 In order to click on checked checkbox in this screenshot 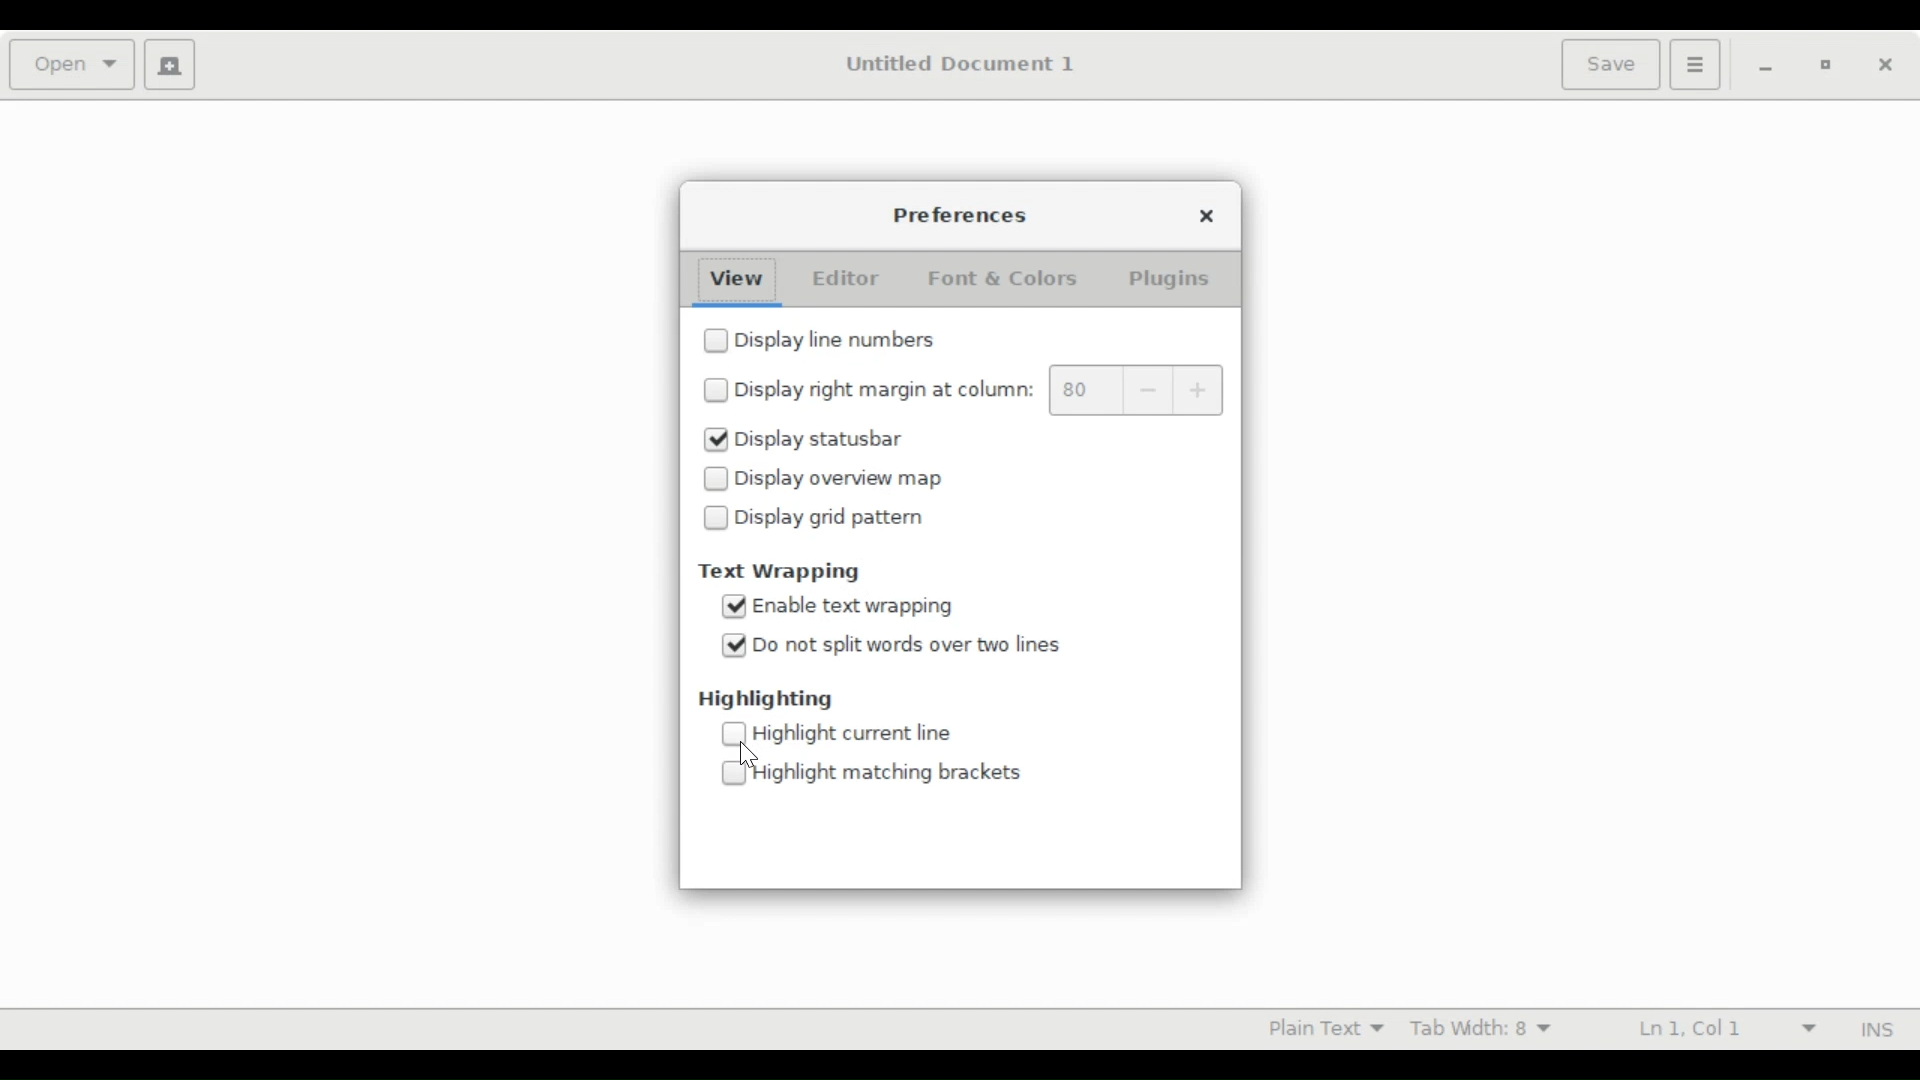, I will do `click(732, 645)`.